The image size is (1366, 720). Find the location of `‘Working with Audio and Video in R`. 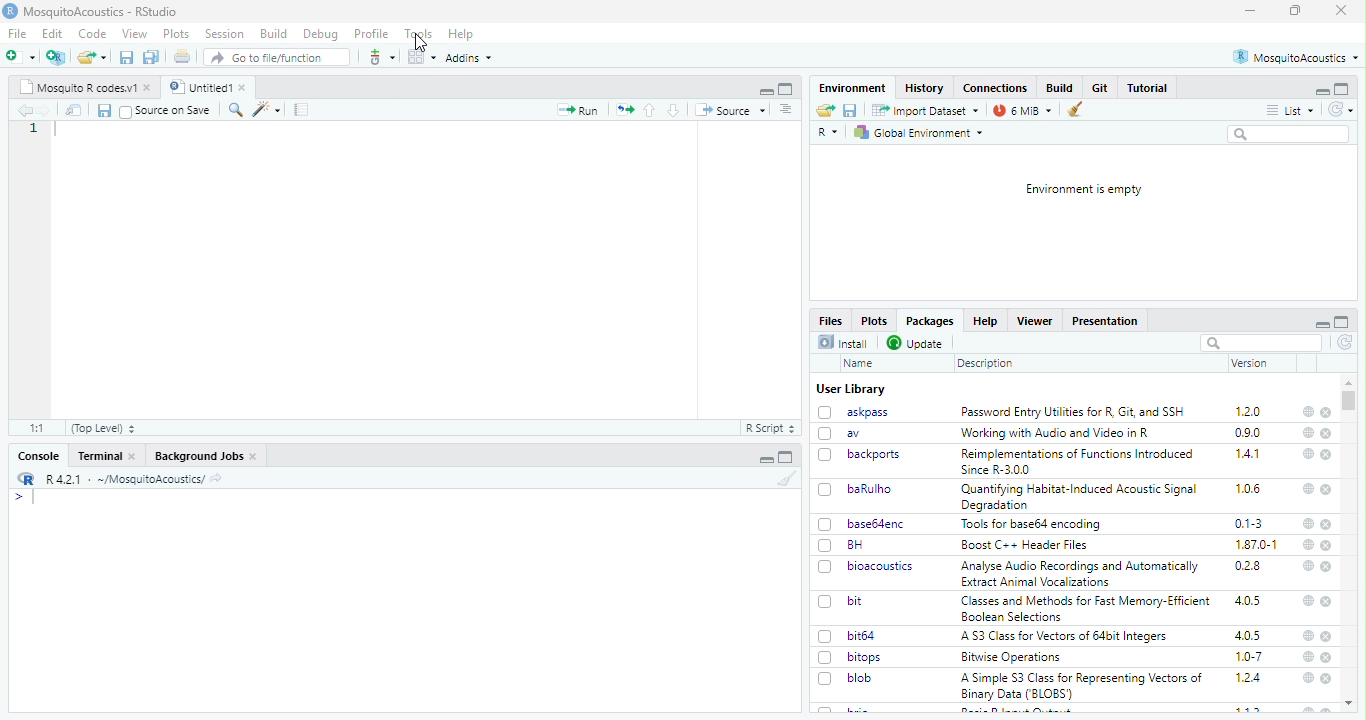

‘Working with Audio and Video in R is located at coordinates (1059, 433).